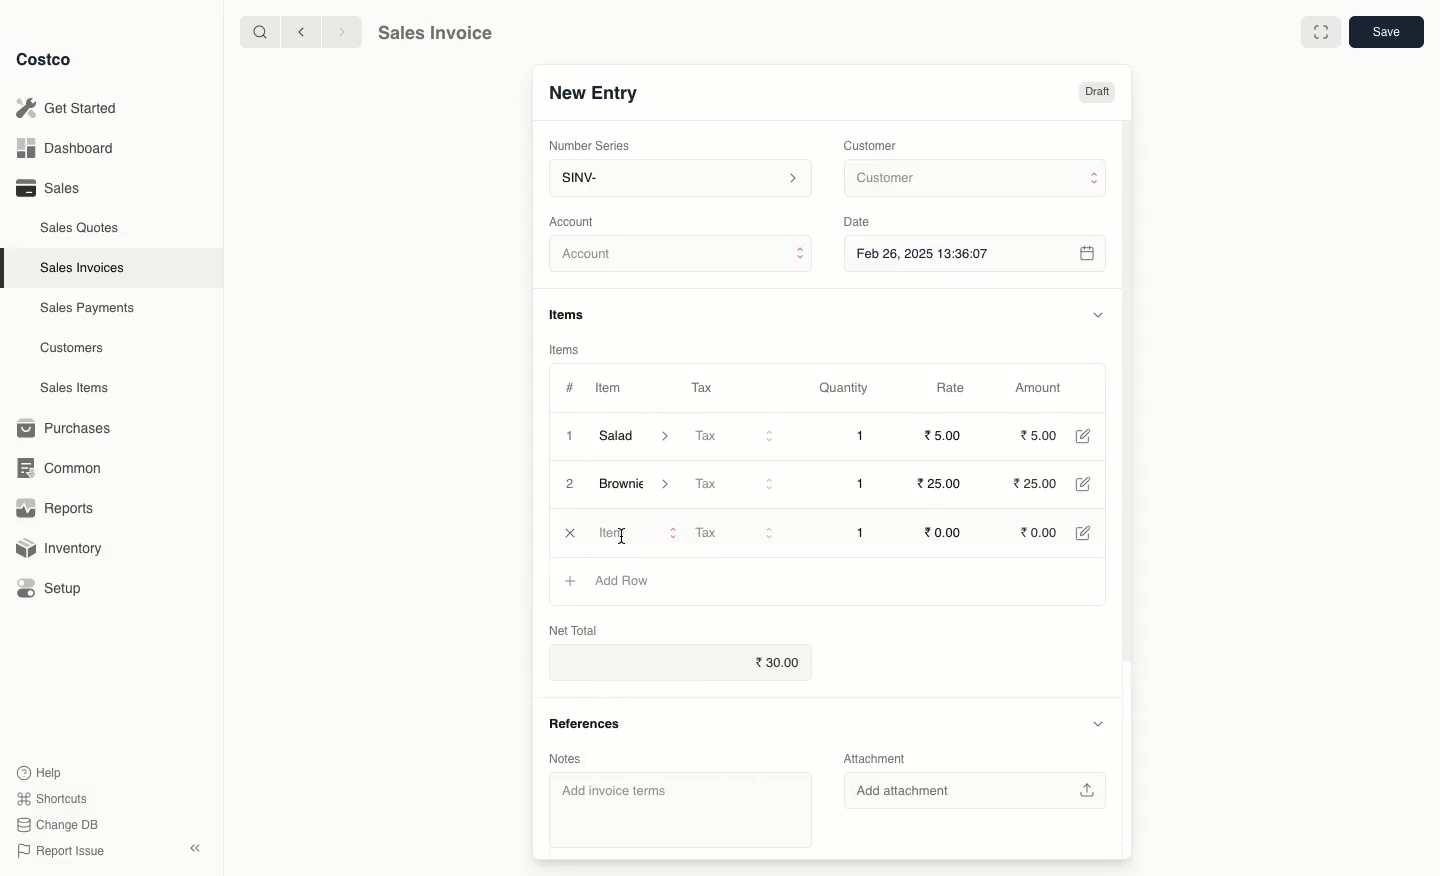 The height and width of the screenshot is (876, 1440). Describe the element at coordinates (639, 486) in the screenshot. I see `Brownie` at that location.